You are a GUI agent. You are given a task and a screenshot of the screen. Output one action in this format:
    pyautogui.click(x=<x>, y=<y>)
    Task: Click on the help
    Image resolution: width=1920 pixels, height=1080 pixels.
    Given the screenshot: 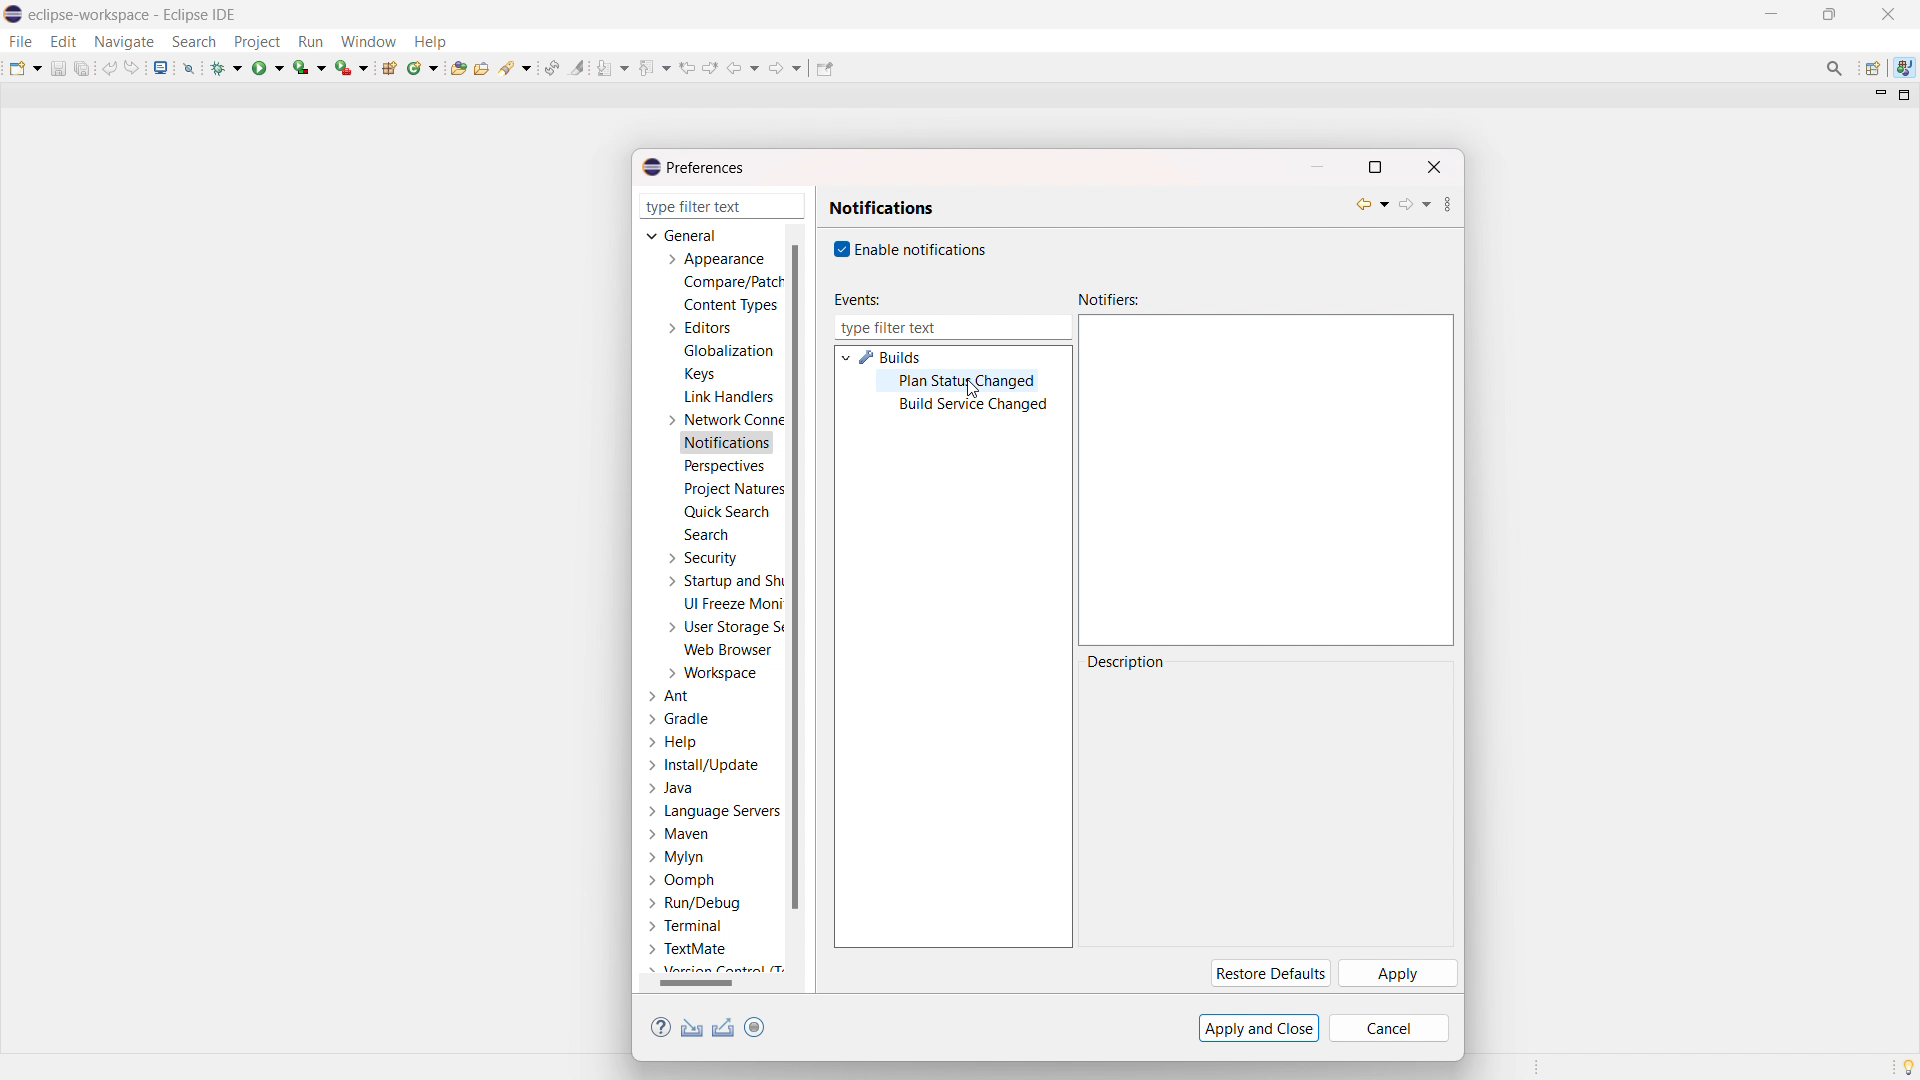 What is the action you would take?
    pyautogui.click(x=674, y=742)
    